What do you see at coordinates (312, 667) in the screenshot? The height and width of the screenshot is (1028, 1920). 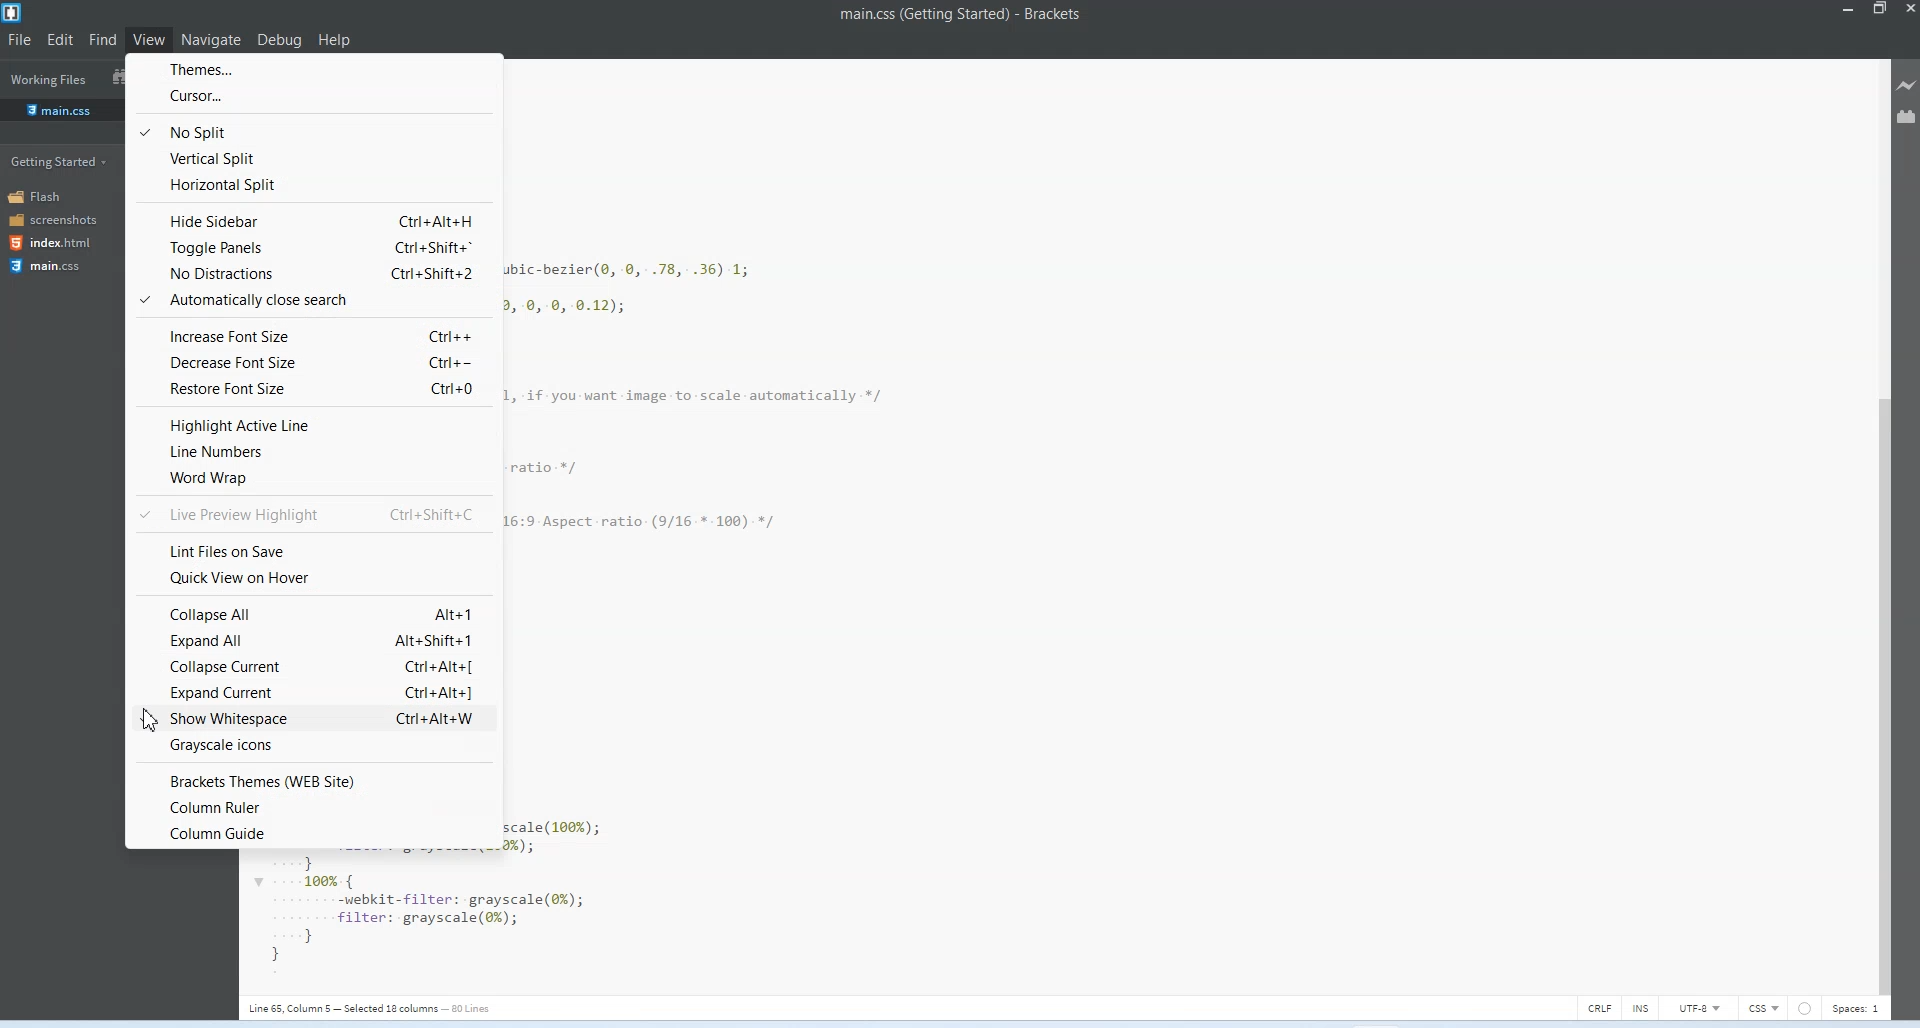 I see `Collapse current` at bounding box center [312, 667].